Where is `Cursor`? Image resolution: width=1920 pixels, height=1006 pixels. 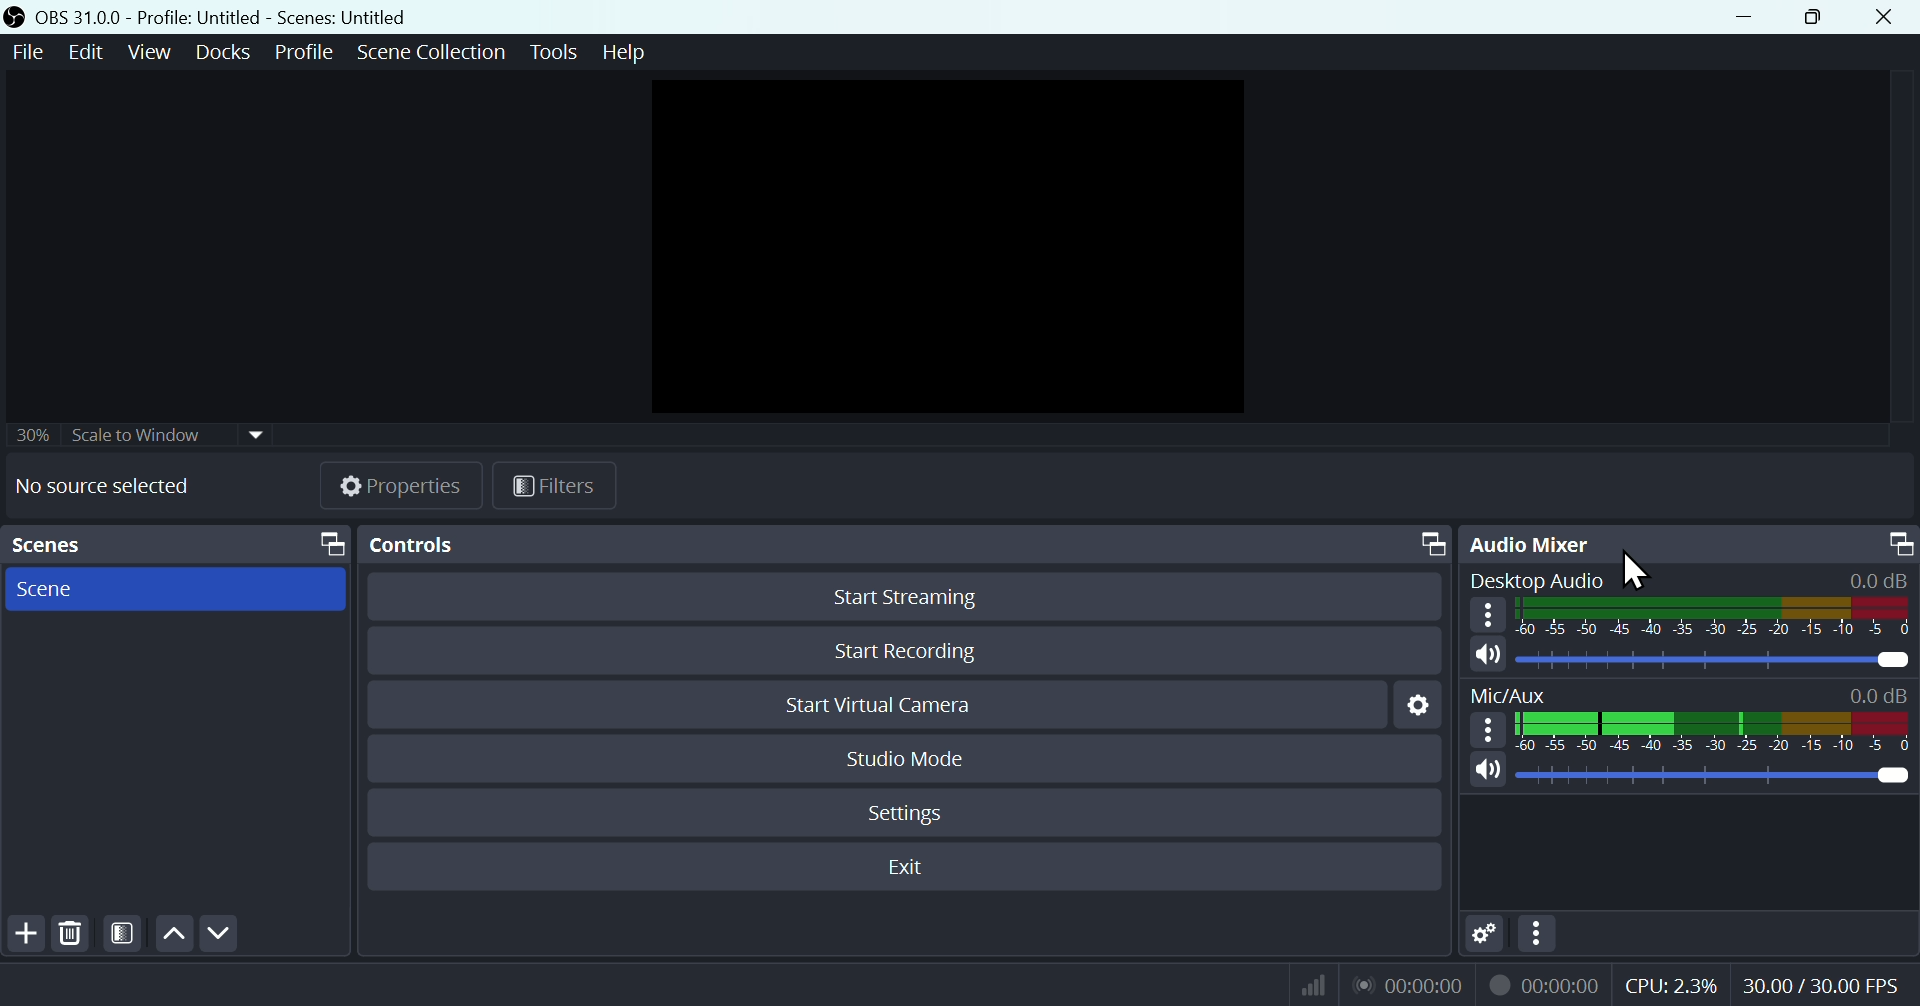
Cursor is located at coordinates (1639, 571).